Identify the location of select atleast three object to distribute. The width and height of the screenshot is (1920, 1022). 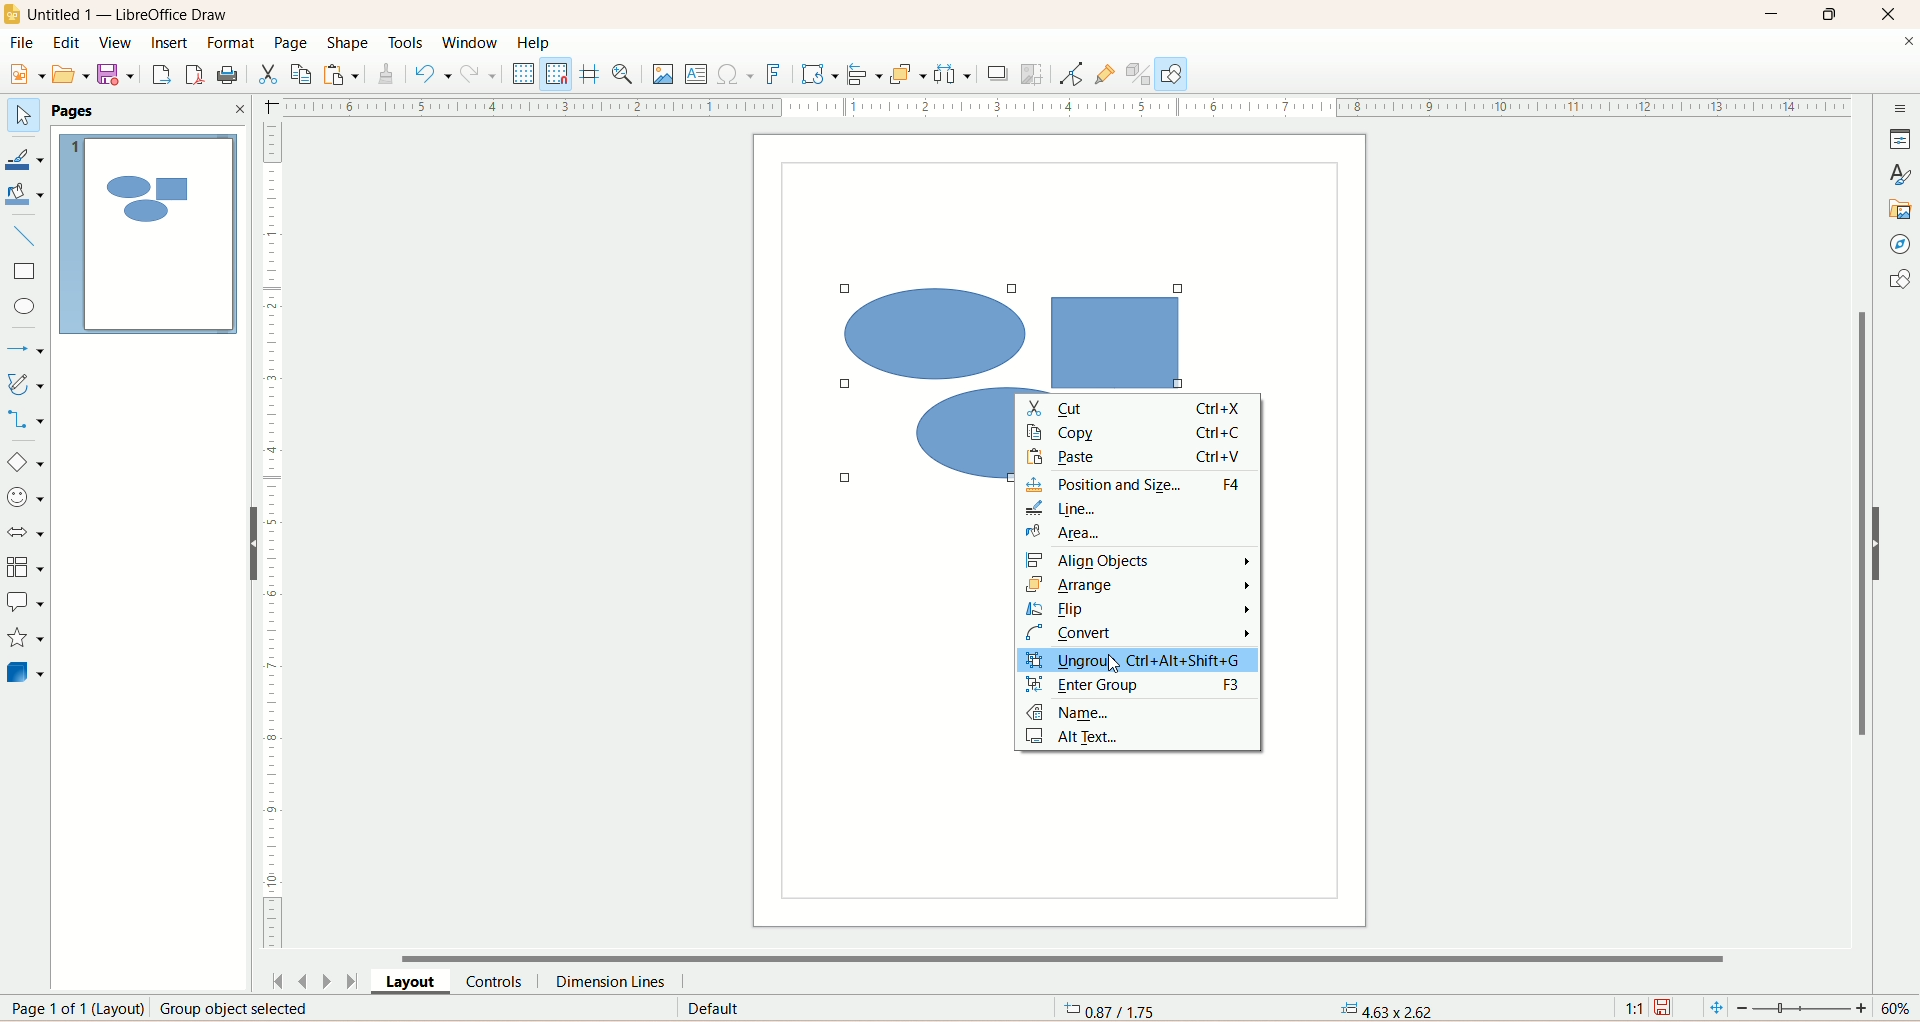
(953, 74).